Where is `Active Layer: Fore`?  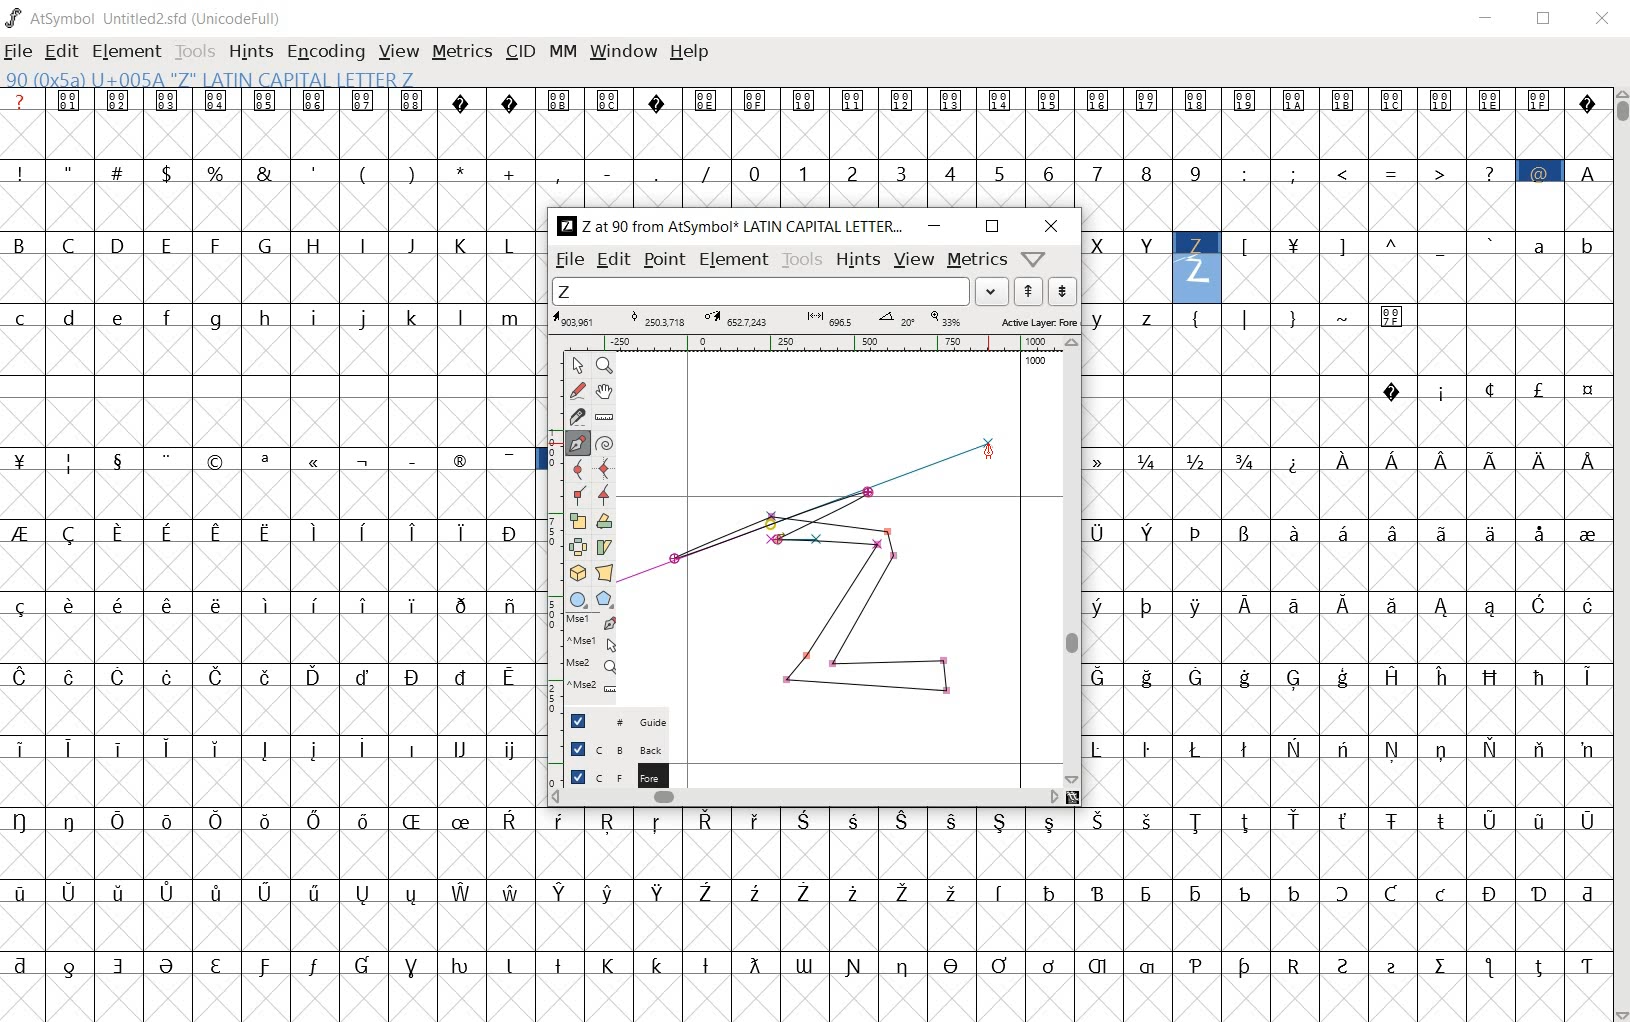
Active Layer: Fore is located at coordinates (814, 320).